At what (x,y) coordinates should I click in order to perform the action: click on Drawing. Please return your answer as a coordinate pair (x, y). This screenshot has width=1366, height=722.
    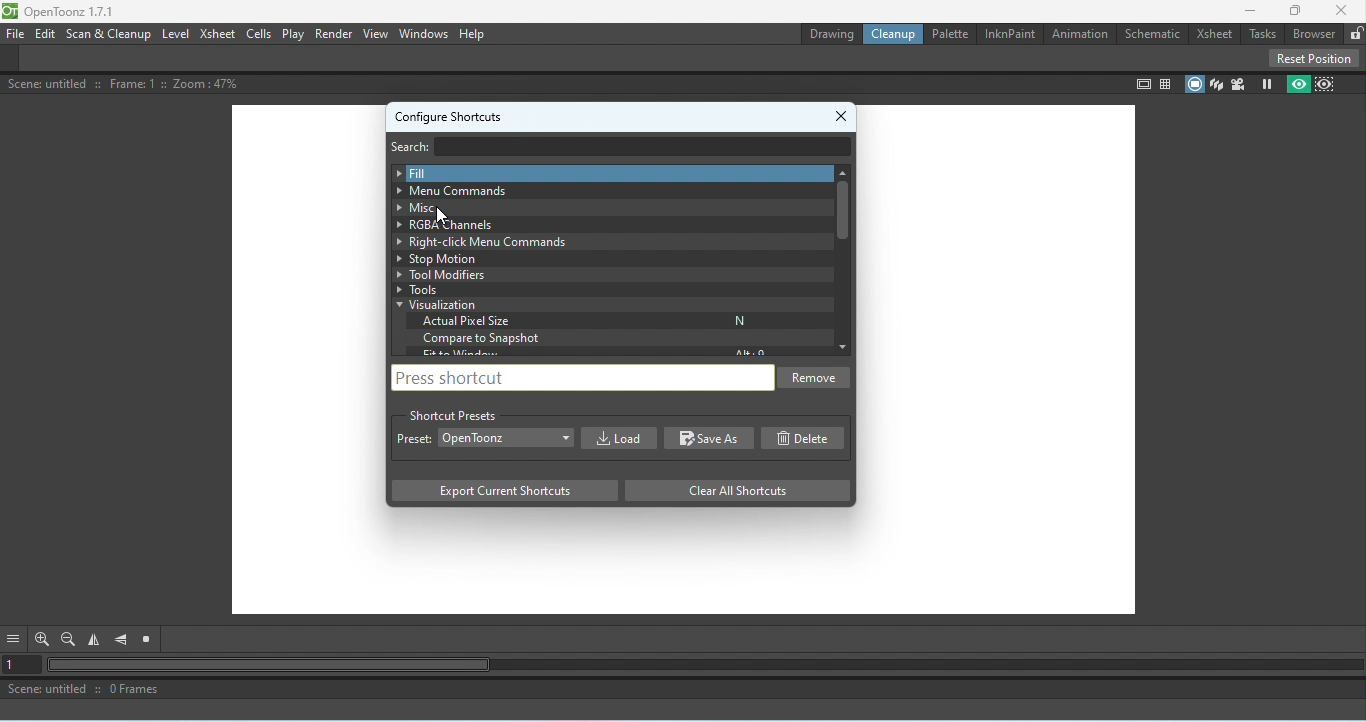
    Looking at the image, I should click on (830, 34).